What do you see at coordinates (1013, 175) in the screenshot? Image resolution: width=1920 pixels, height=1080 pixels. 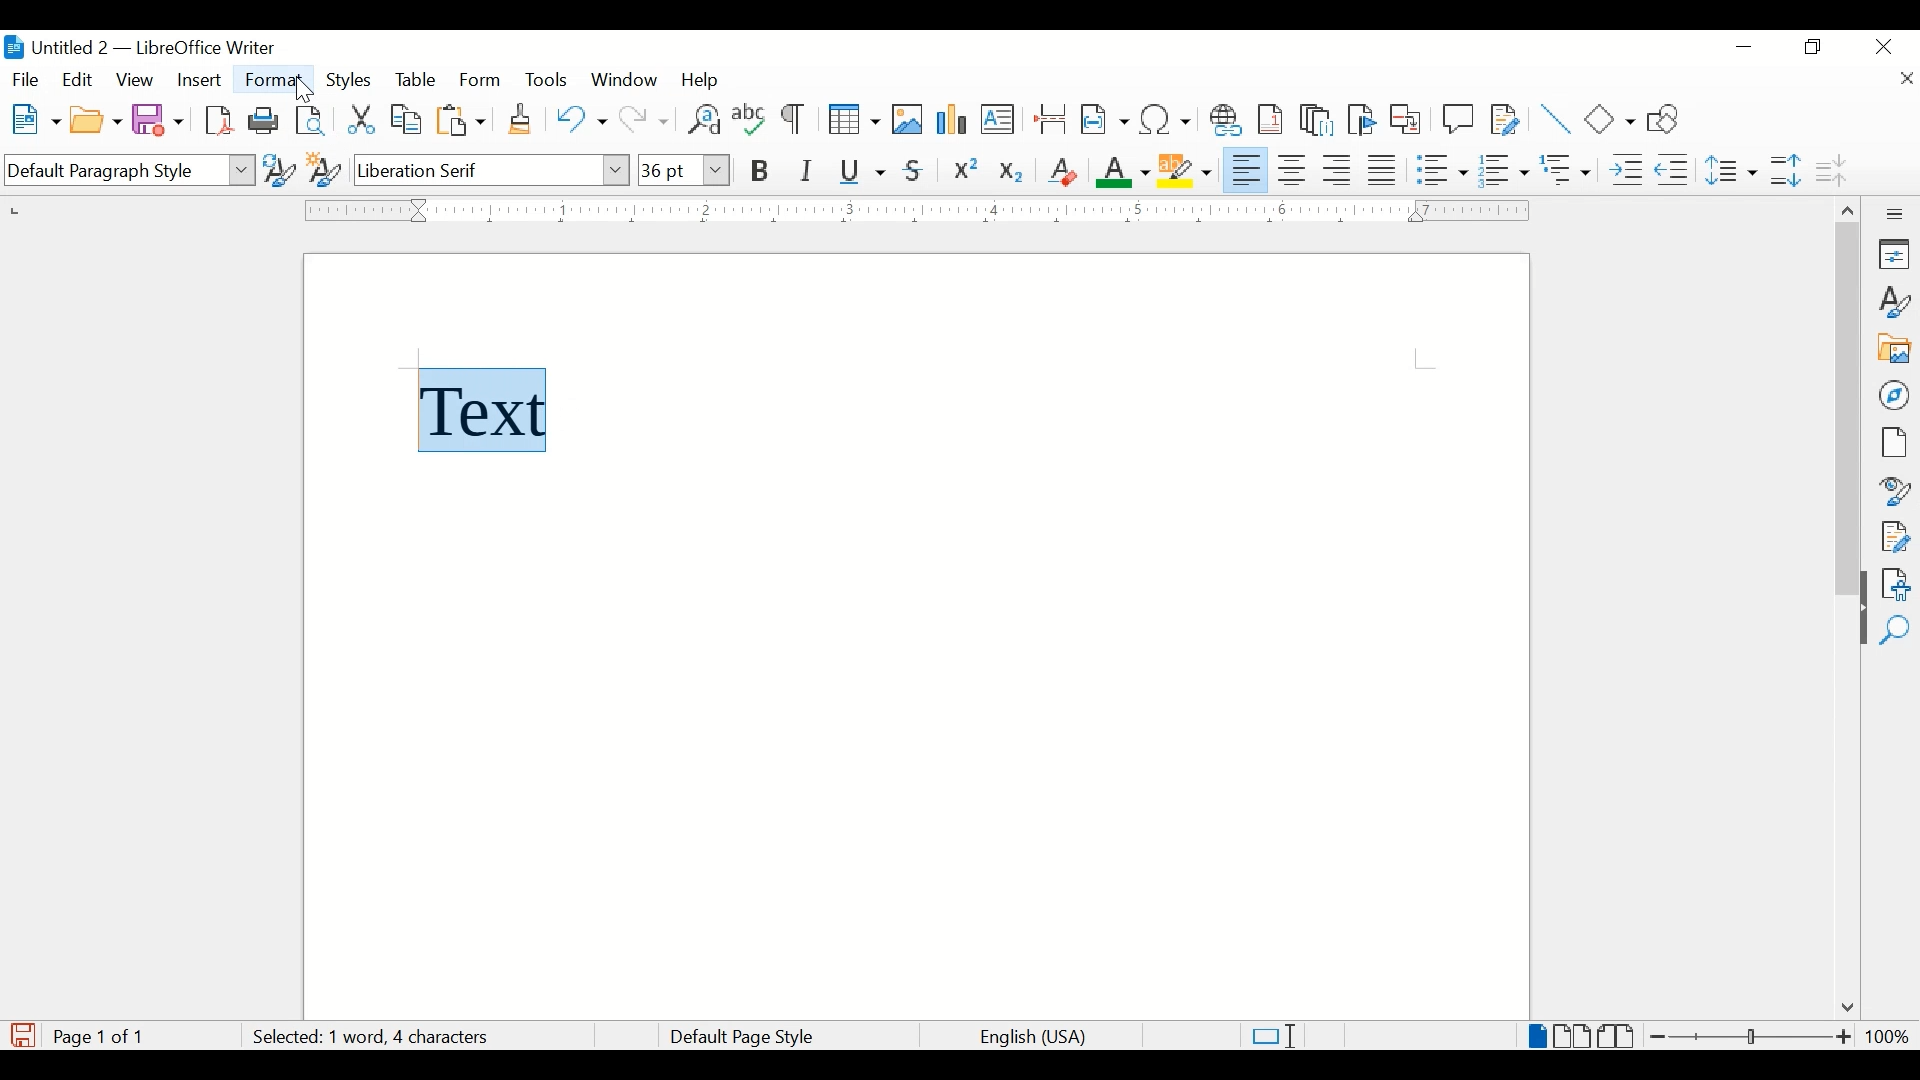 I see `subscript` at bounding box center [1013, 175].